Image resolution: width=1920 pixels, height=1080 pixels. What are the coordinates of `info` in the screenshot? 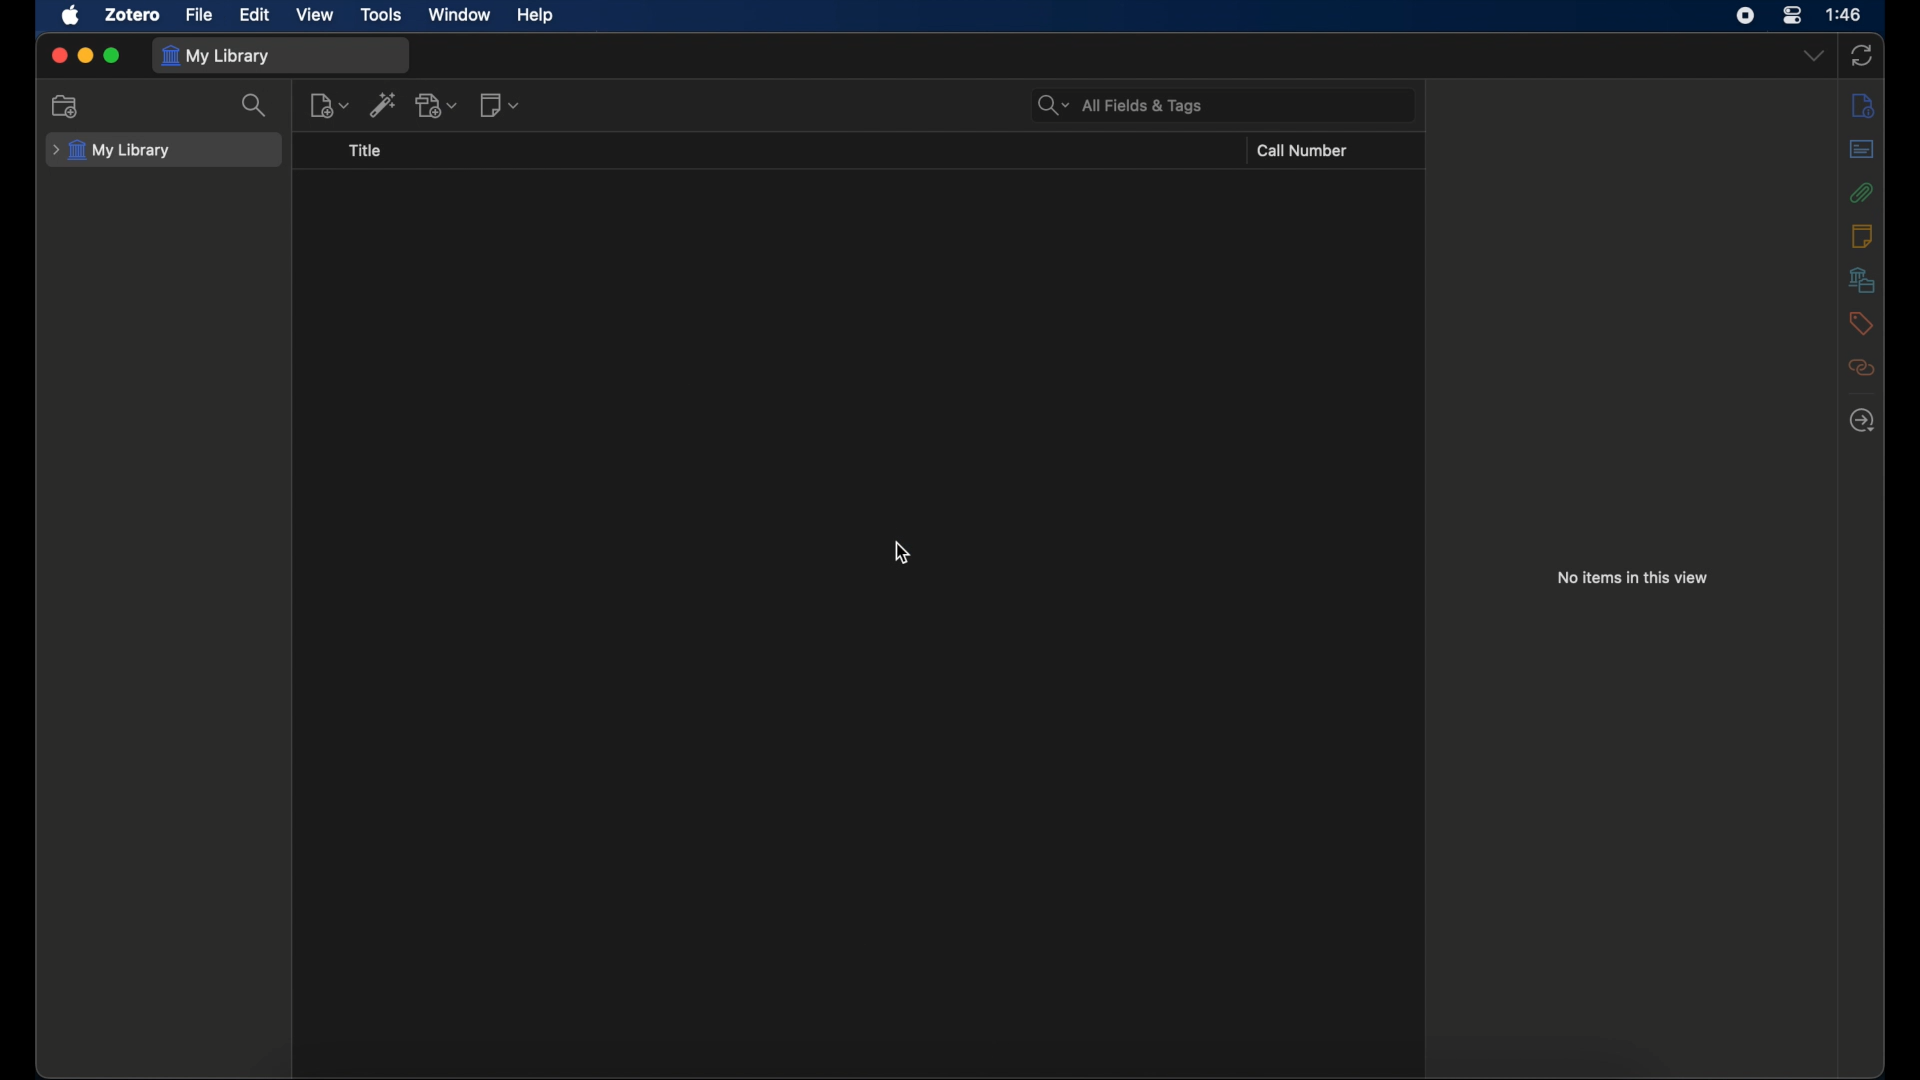 It's located at (1862, 105).